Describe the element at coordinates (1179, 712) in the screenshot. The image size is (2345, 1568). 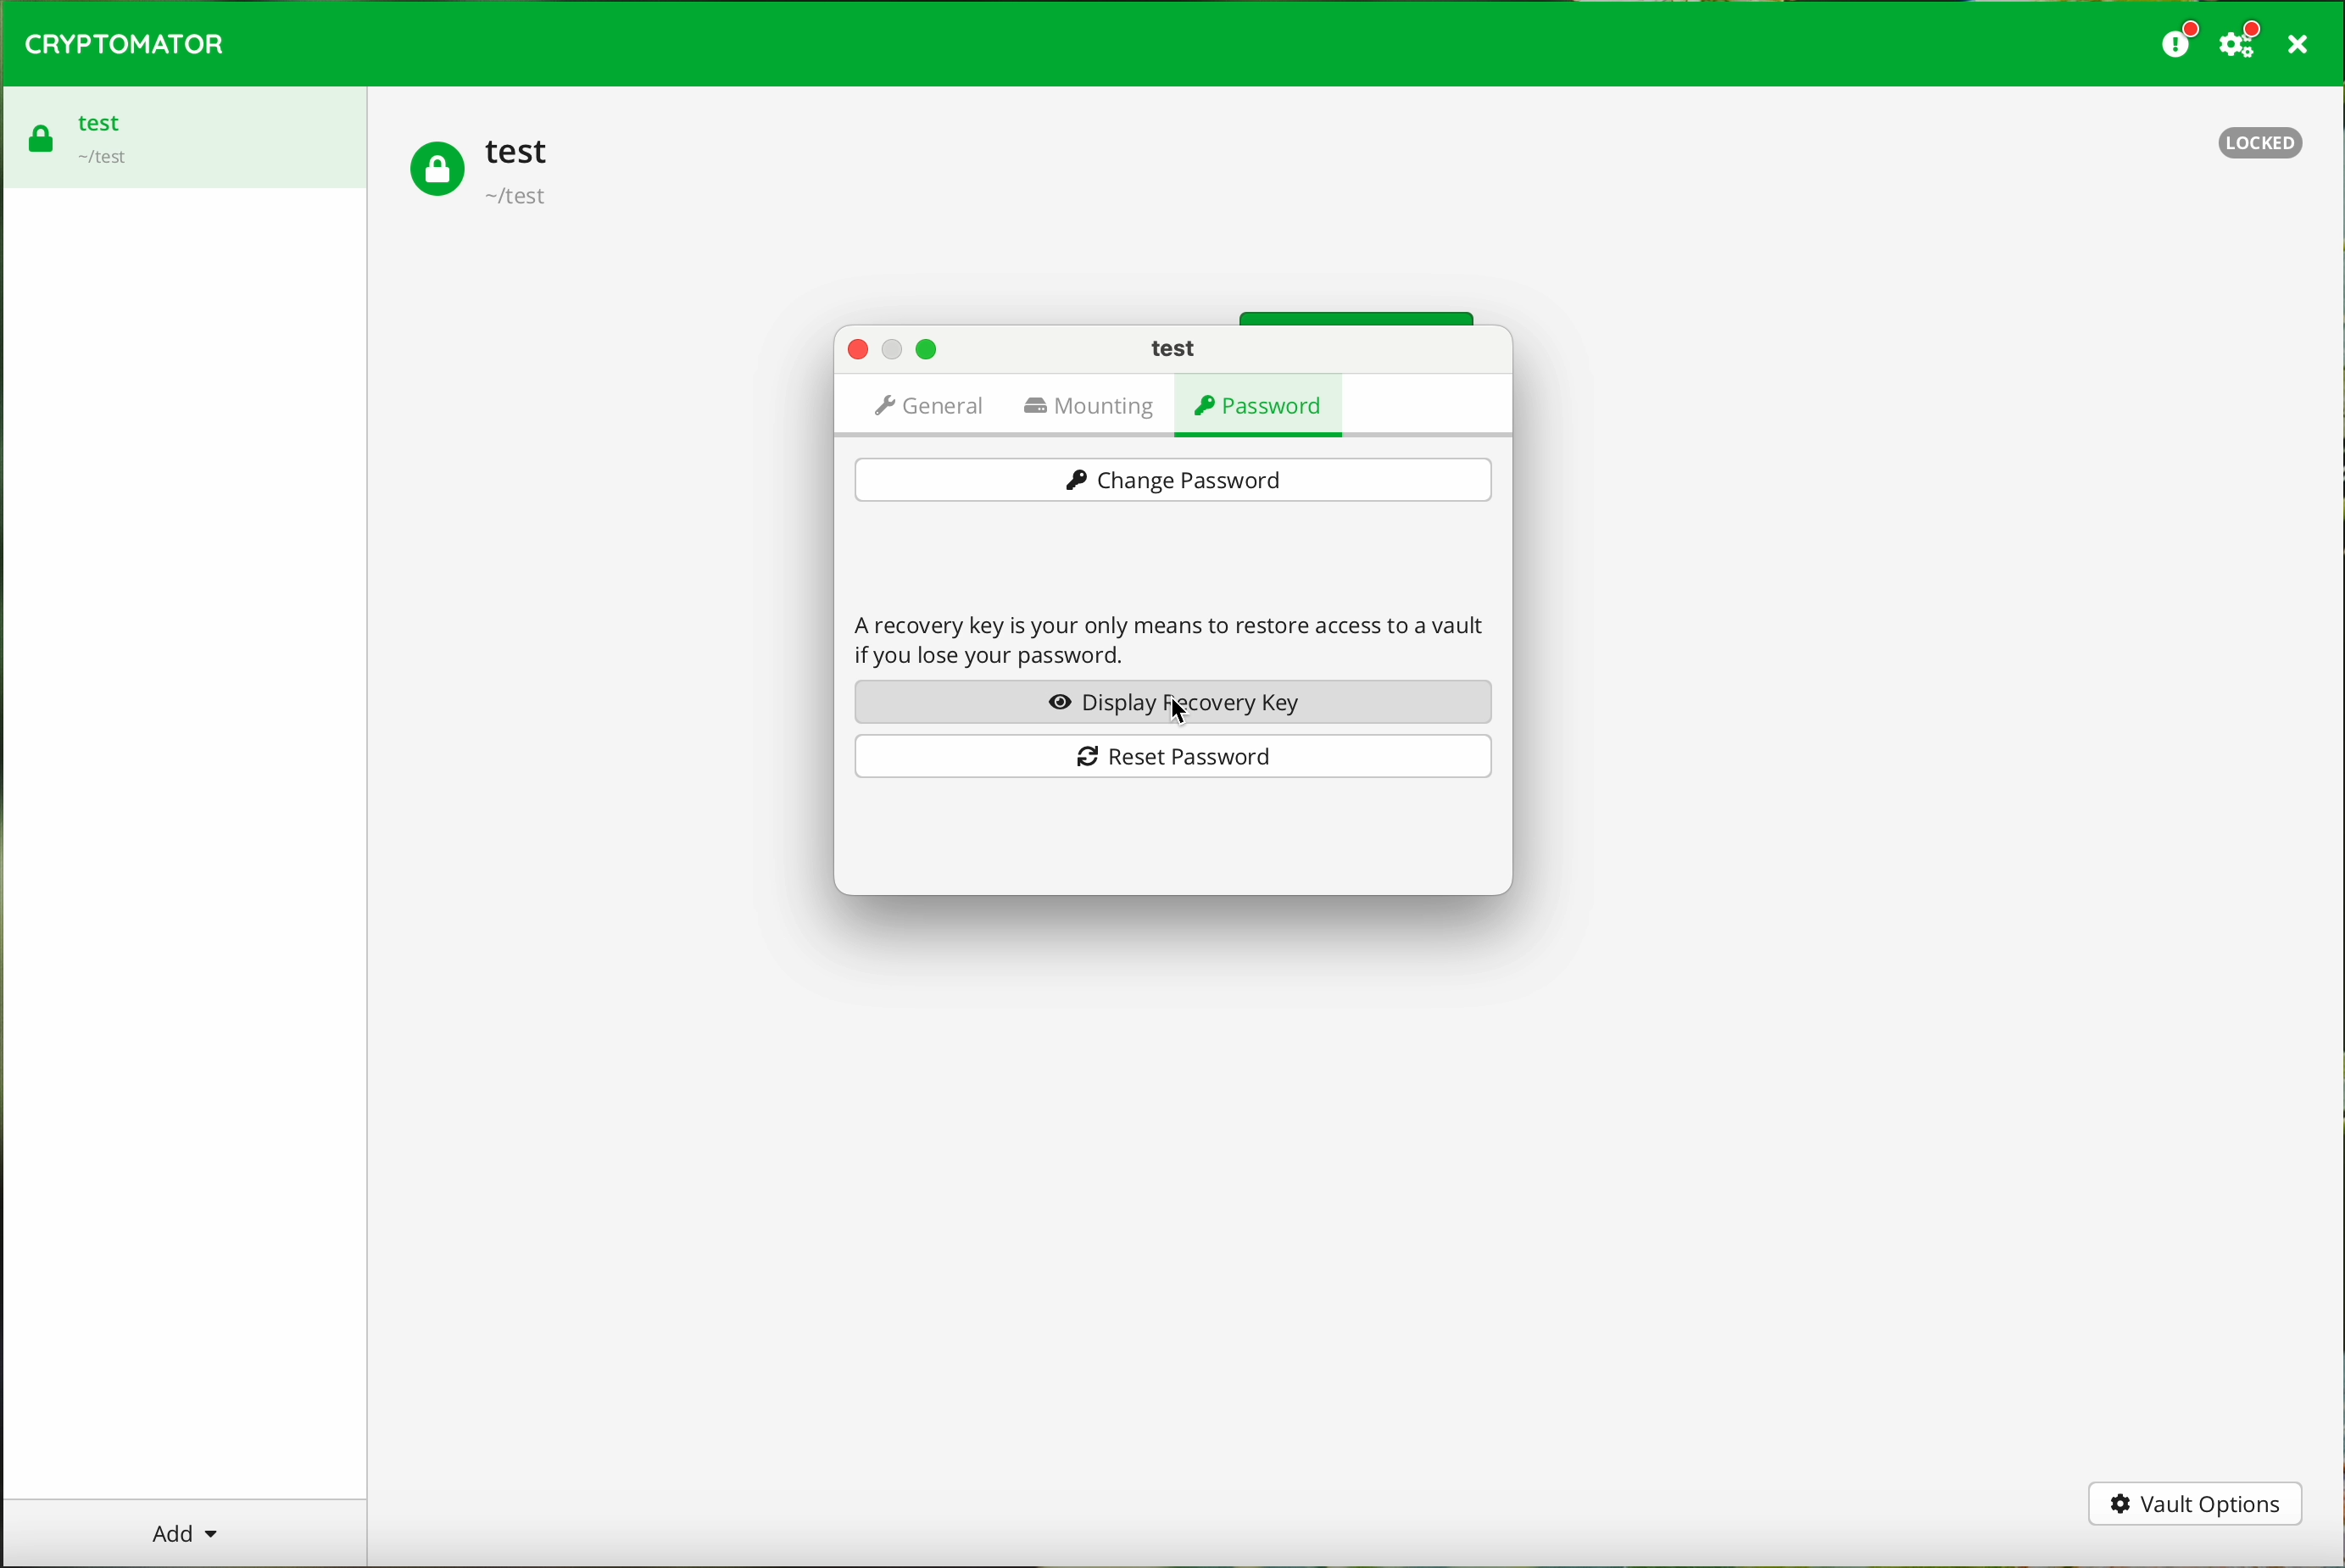
I see `cursor` at that location.